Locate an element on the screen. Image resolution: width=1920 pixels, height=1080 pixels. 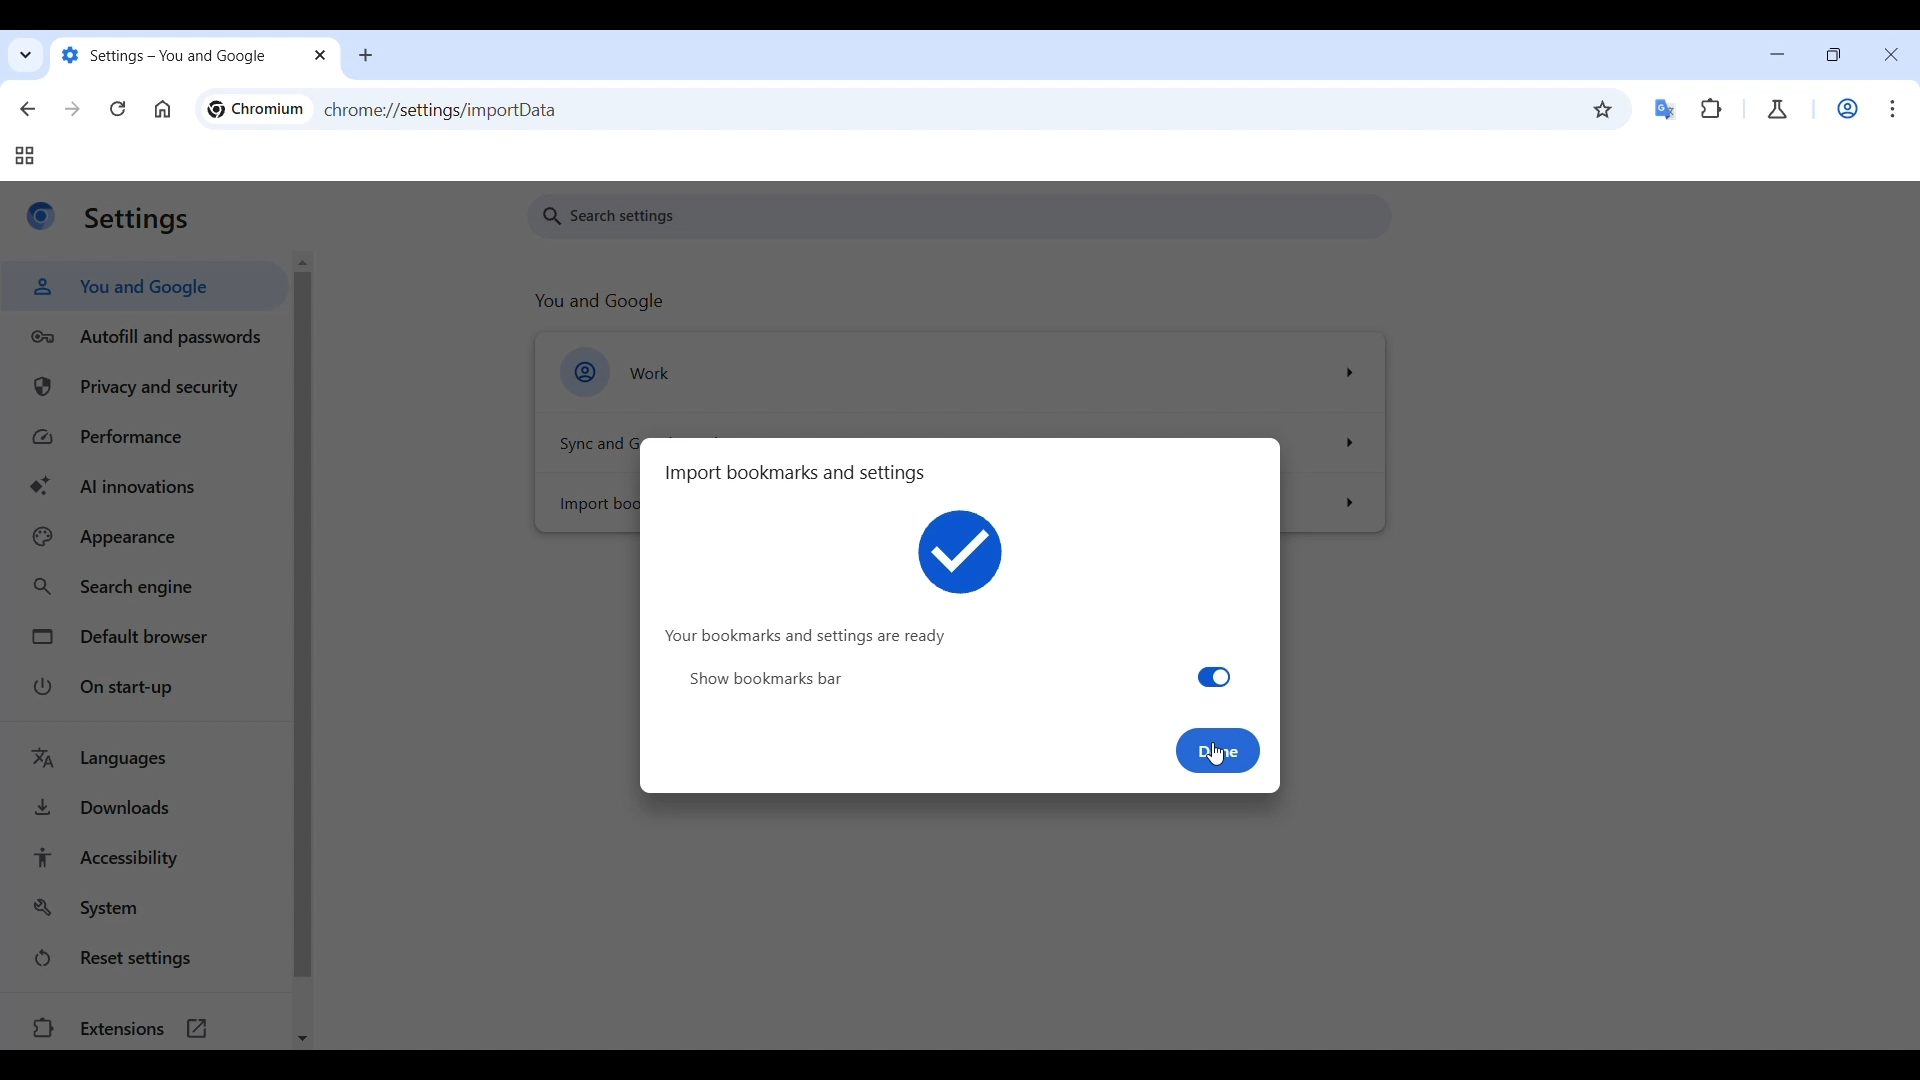
Extensions is located at coordinates (1711, 109).